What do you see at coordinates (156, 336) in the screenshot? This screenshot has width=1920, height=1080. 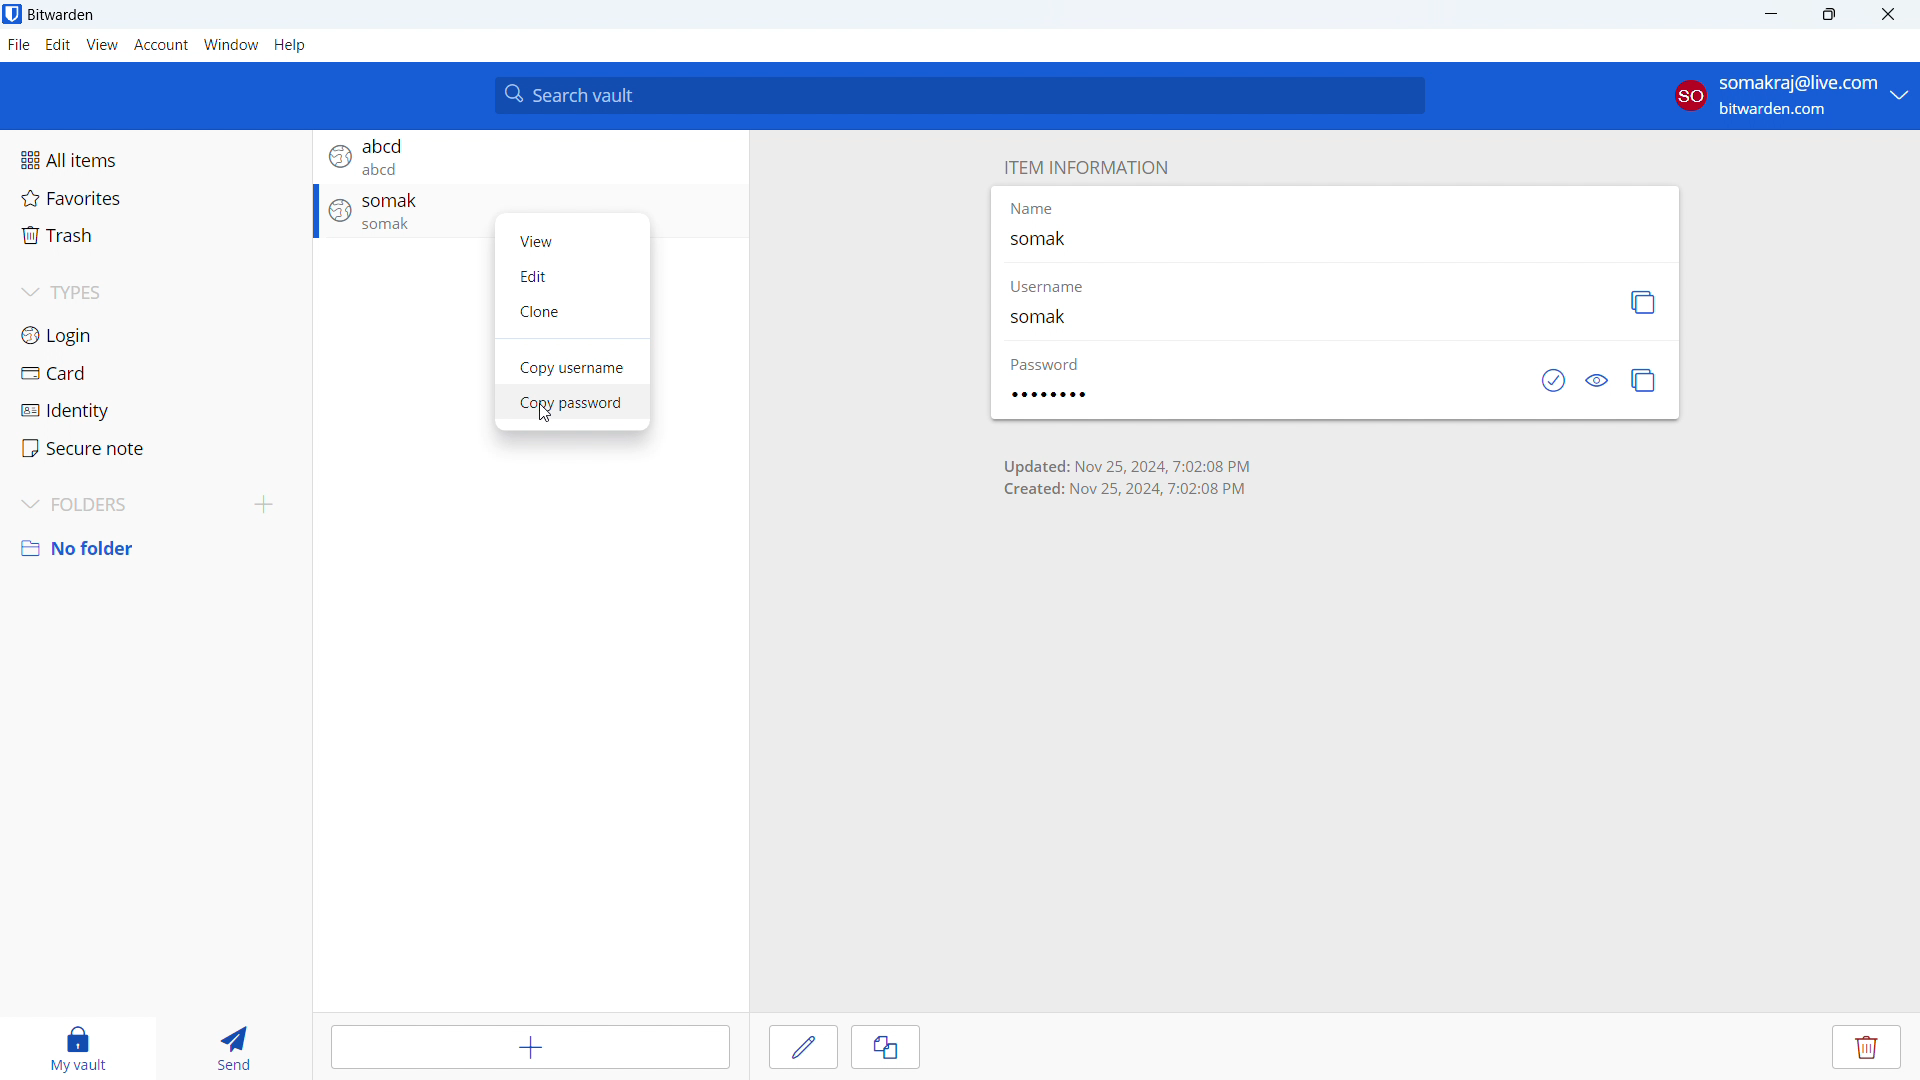 I see `login` at bounding box center [156, 336].